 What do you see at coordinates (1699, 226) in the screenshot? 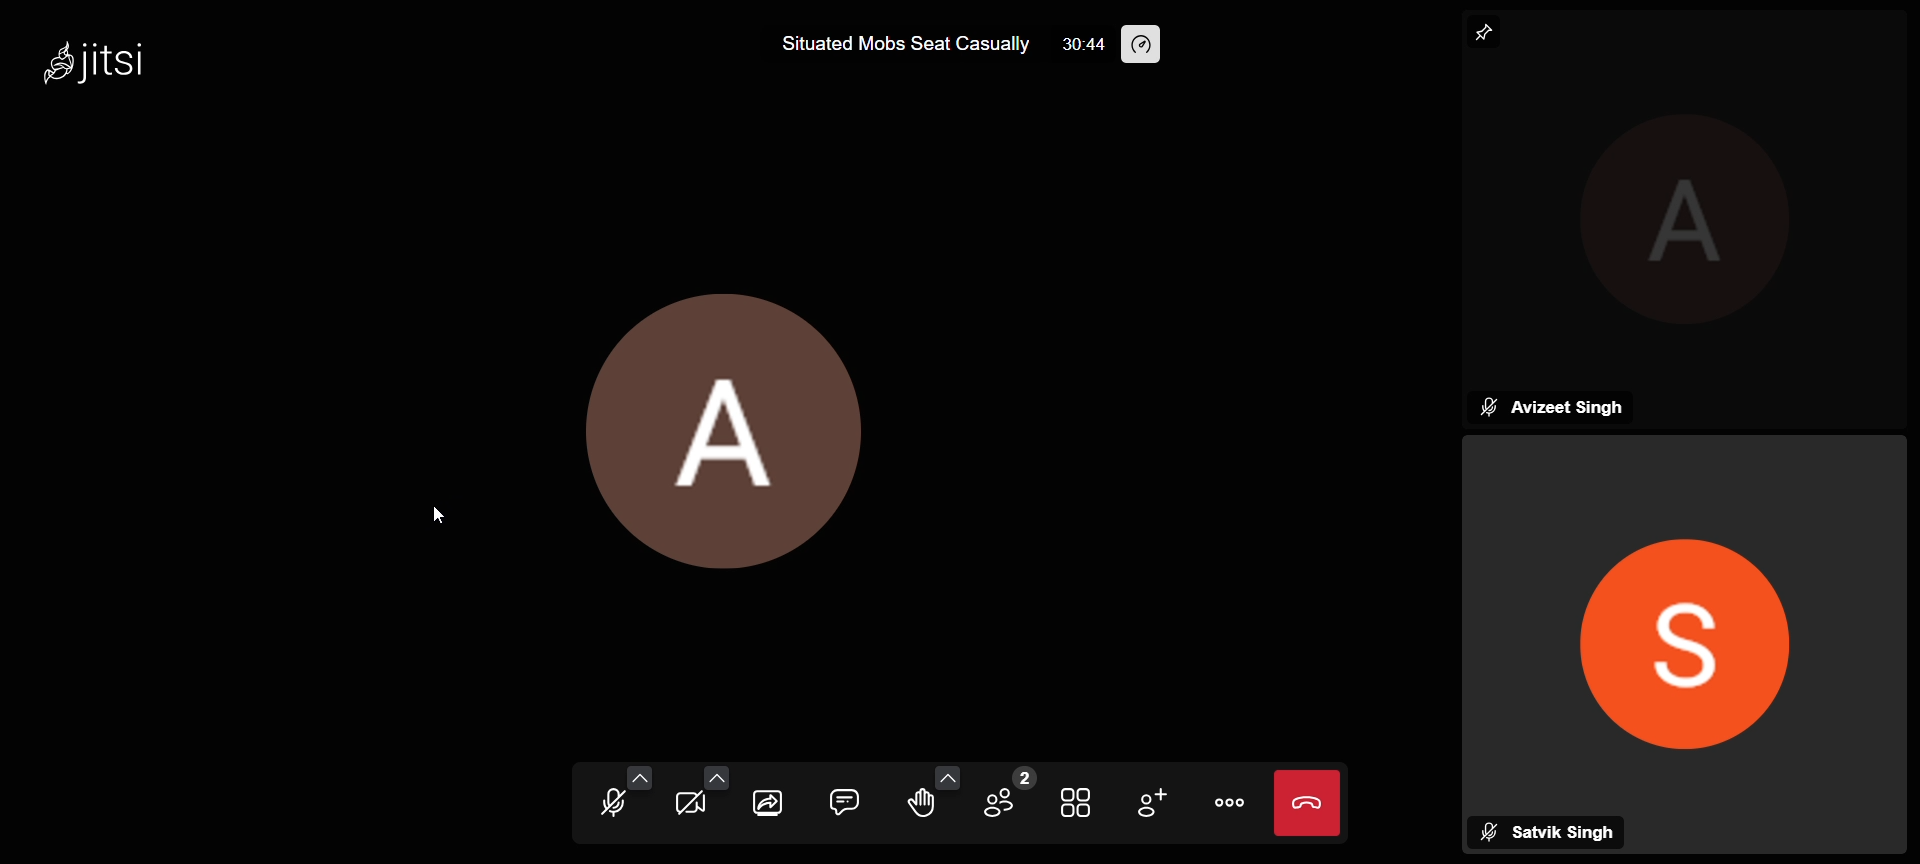
I see `Meeting Organizer ` at bounding box center [1699, 226].